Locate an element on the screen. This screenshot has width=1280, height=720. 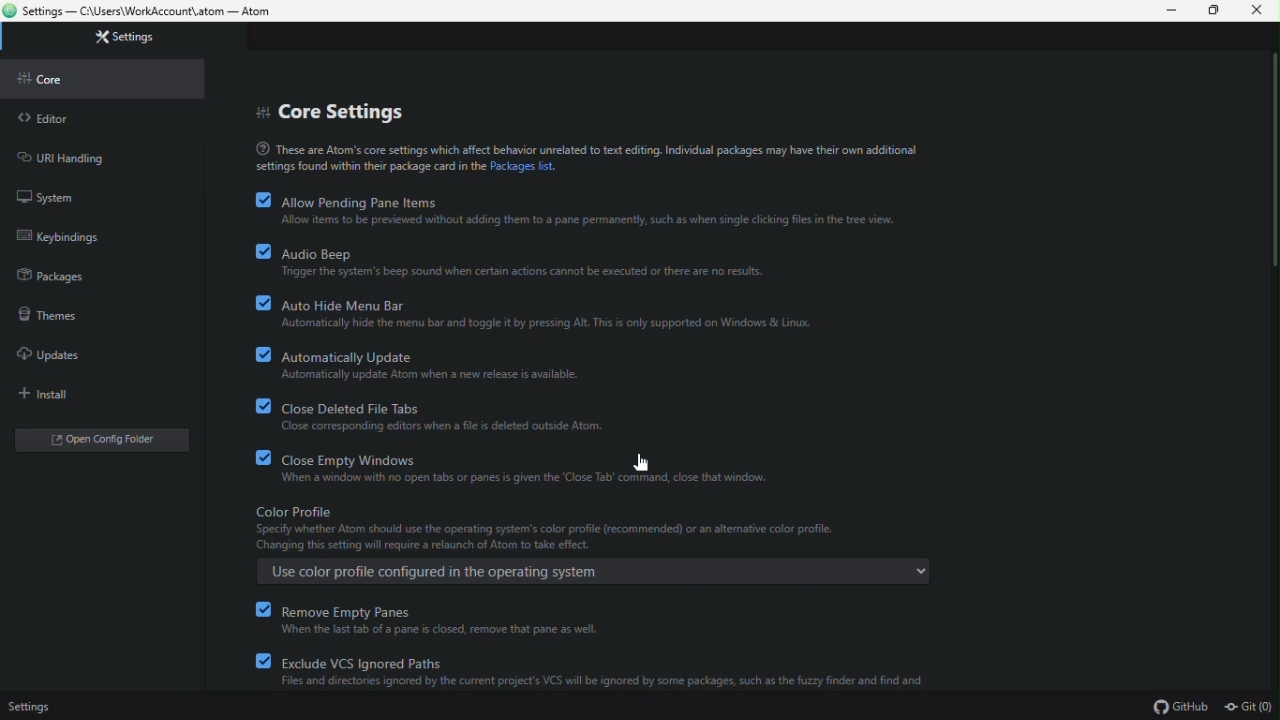
checkbox  is located at coordinates (254, 355).